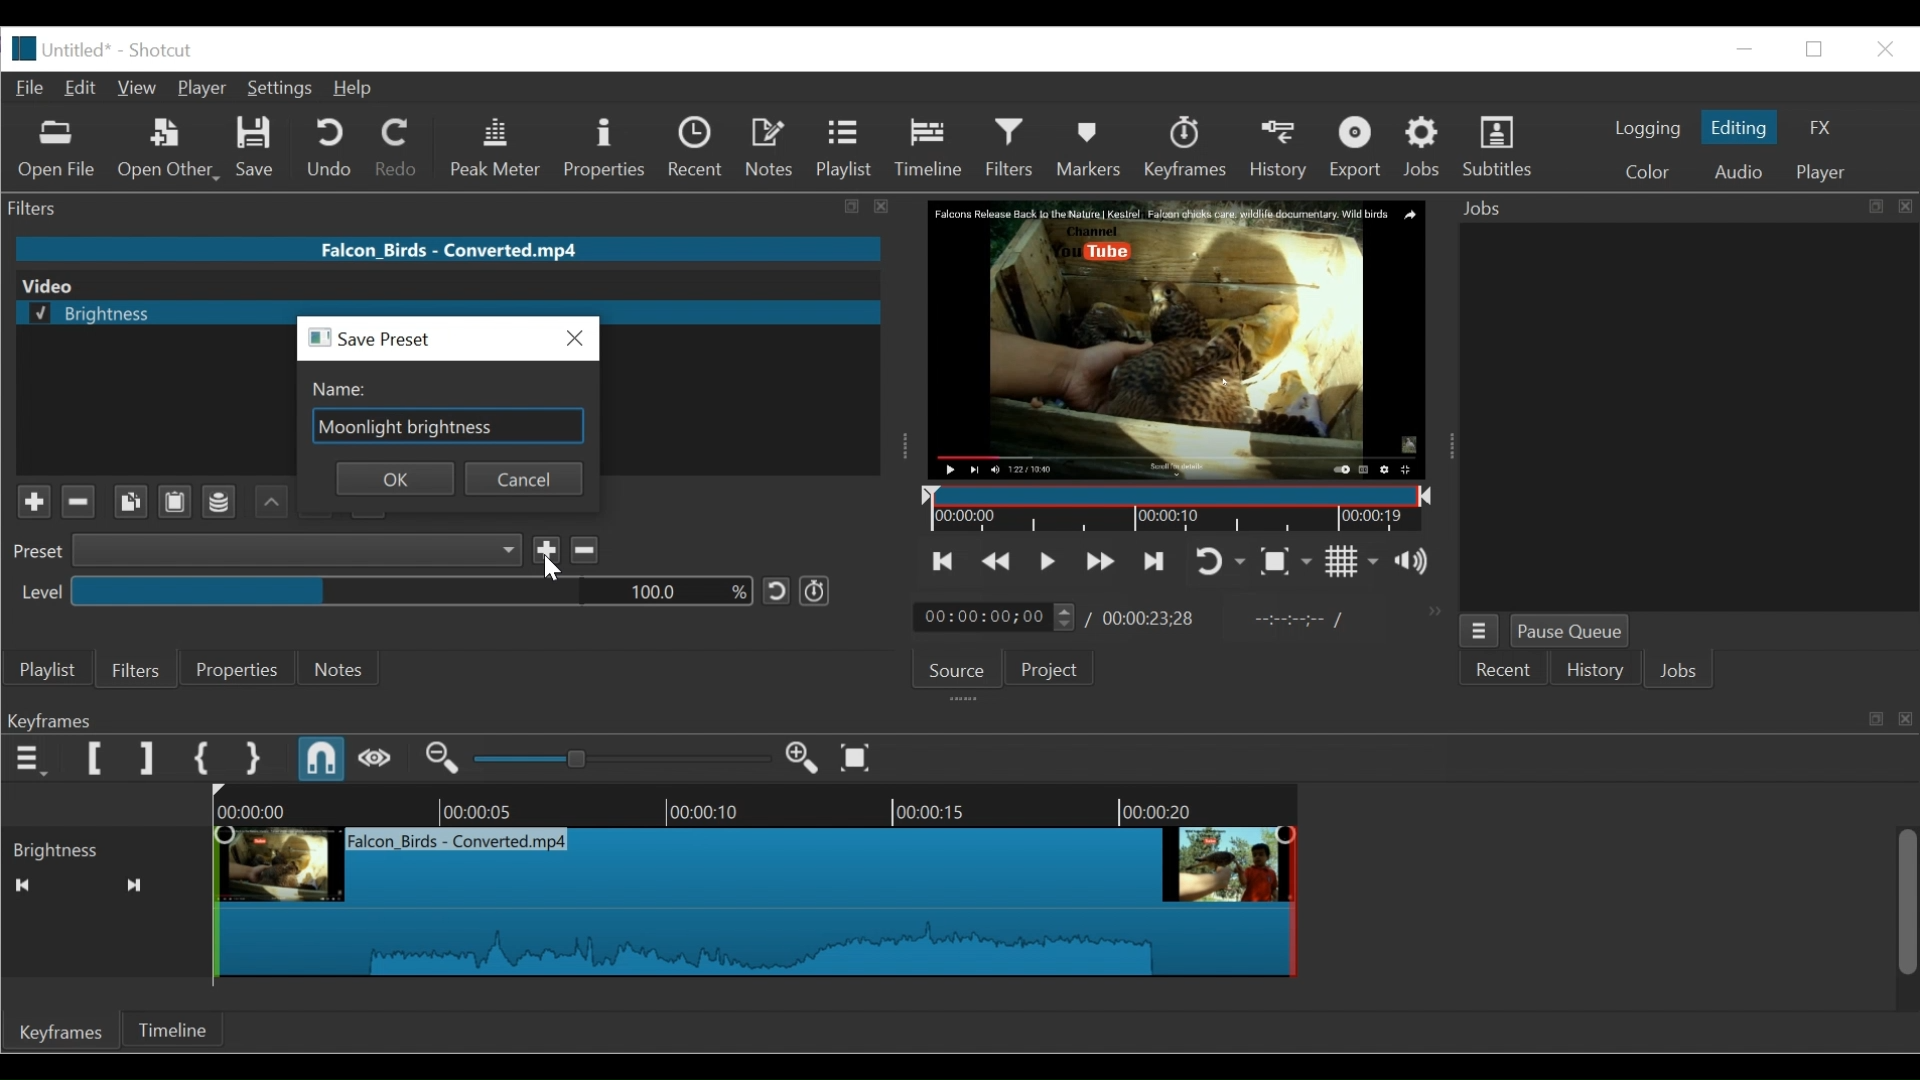  Describe the element at coordinates (30, 759) in the screenshot. I see `Keyframe menu` at that location.